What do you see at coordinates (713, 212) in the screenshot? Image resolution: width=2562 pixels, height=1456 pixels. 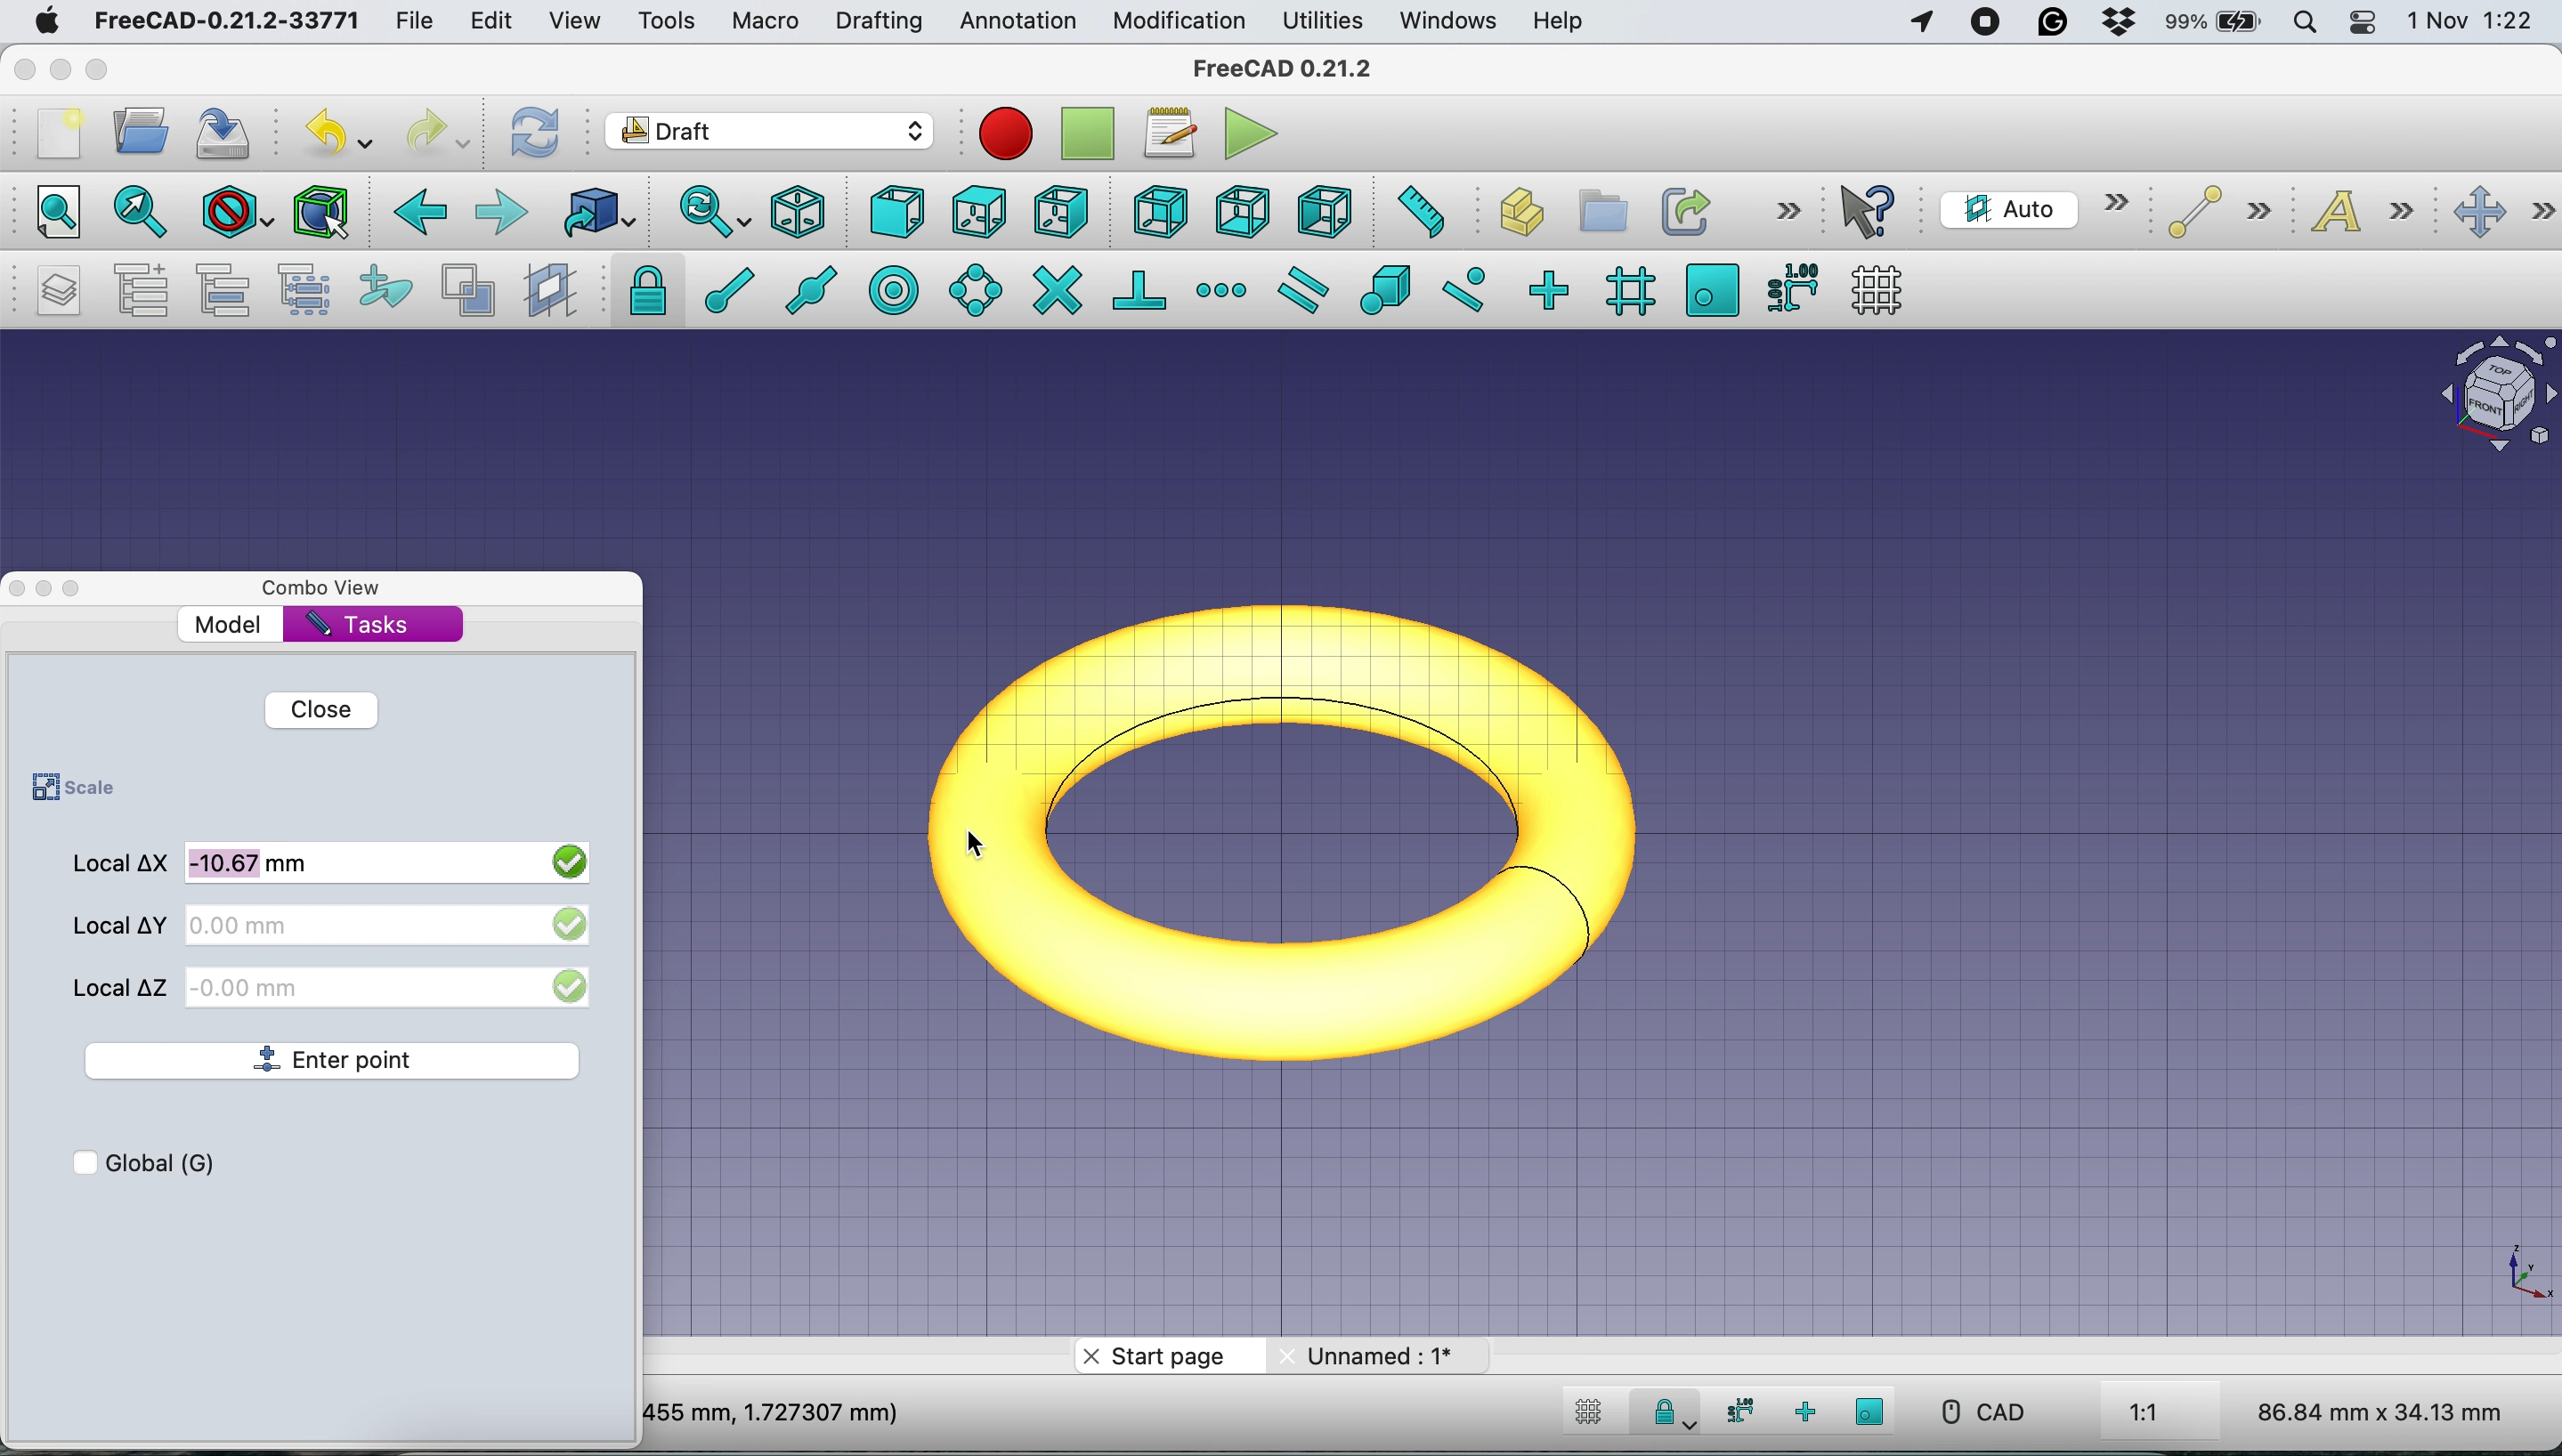 I see `sync view` at bounding box center [713, 212].